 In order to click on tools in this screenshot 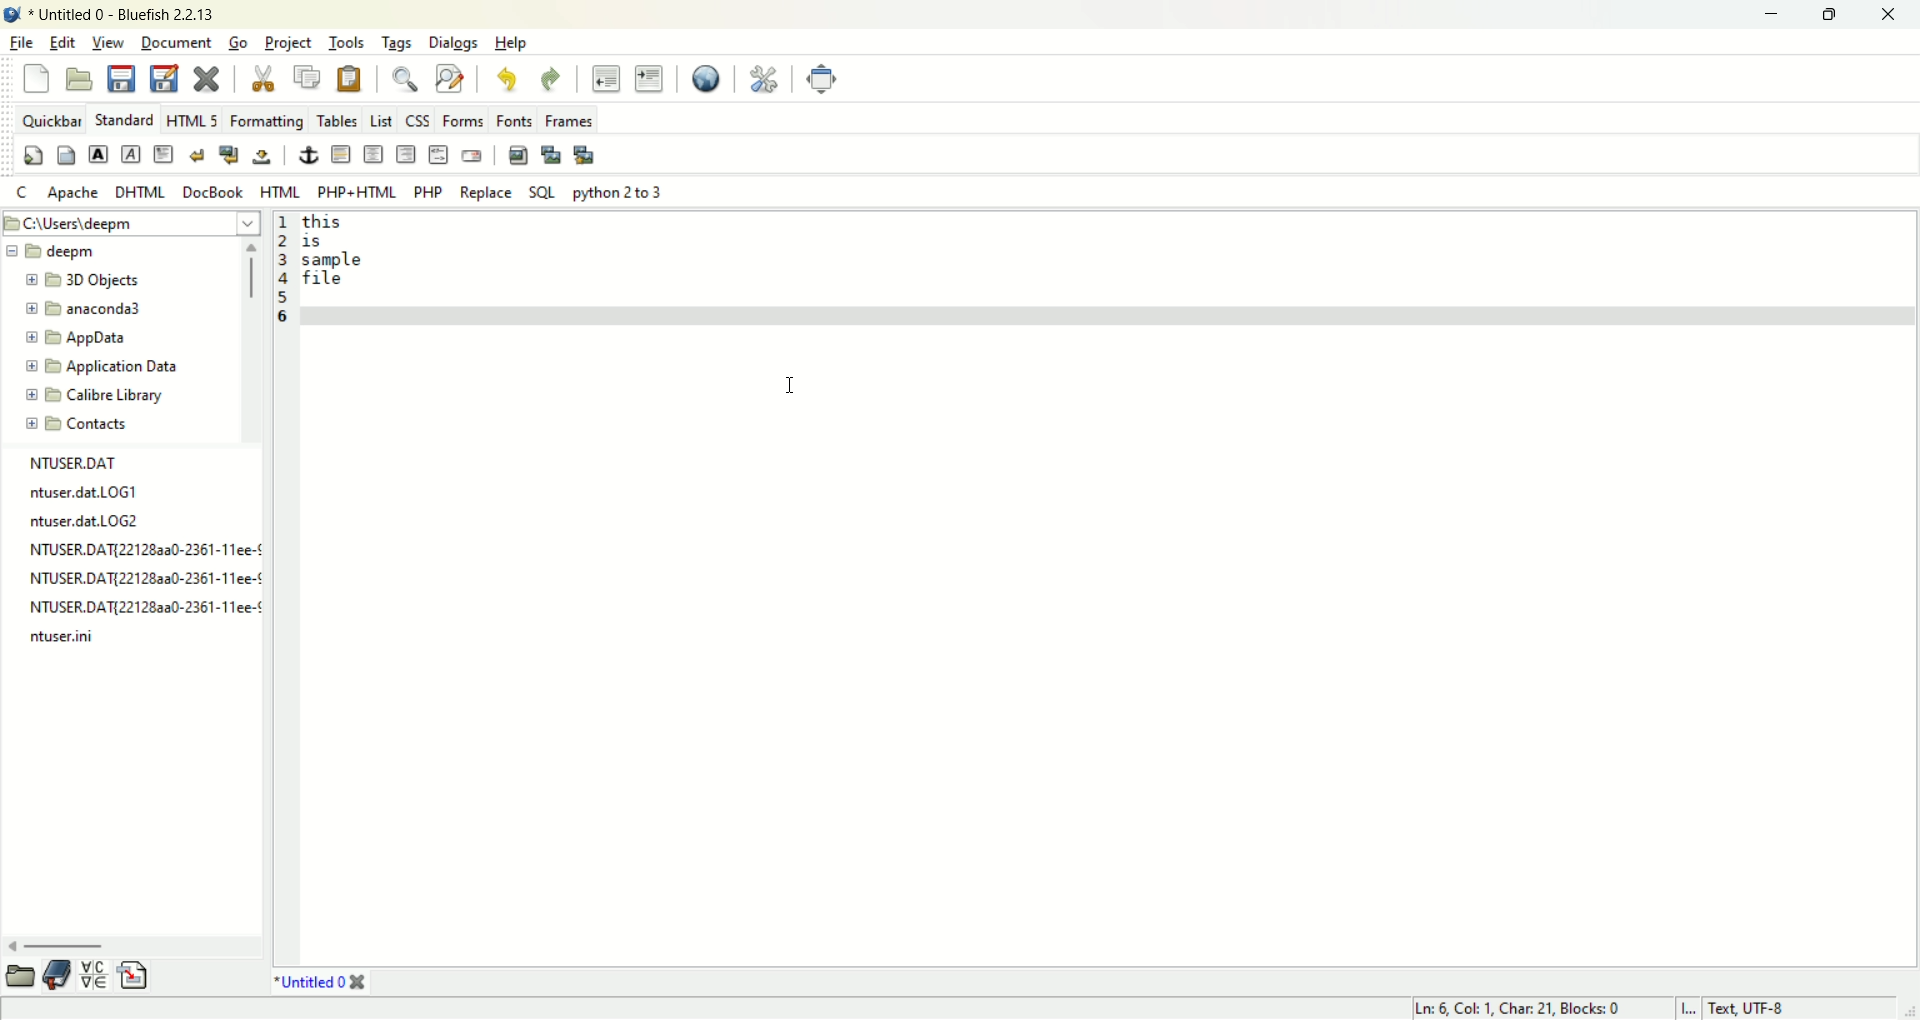, I will do `click(349, 40)`.